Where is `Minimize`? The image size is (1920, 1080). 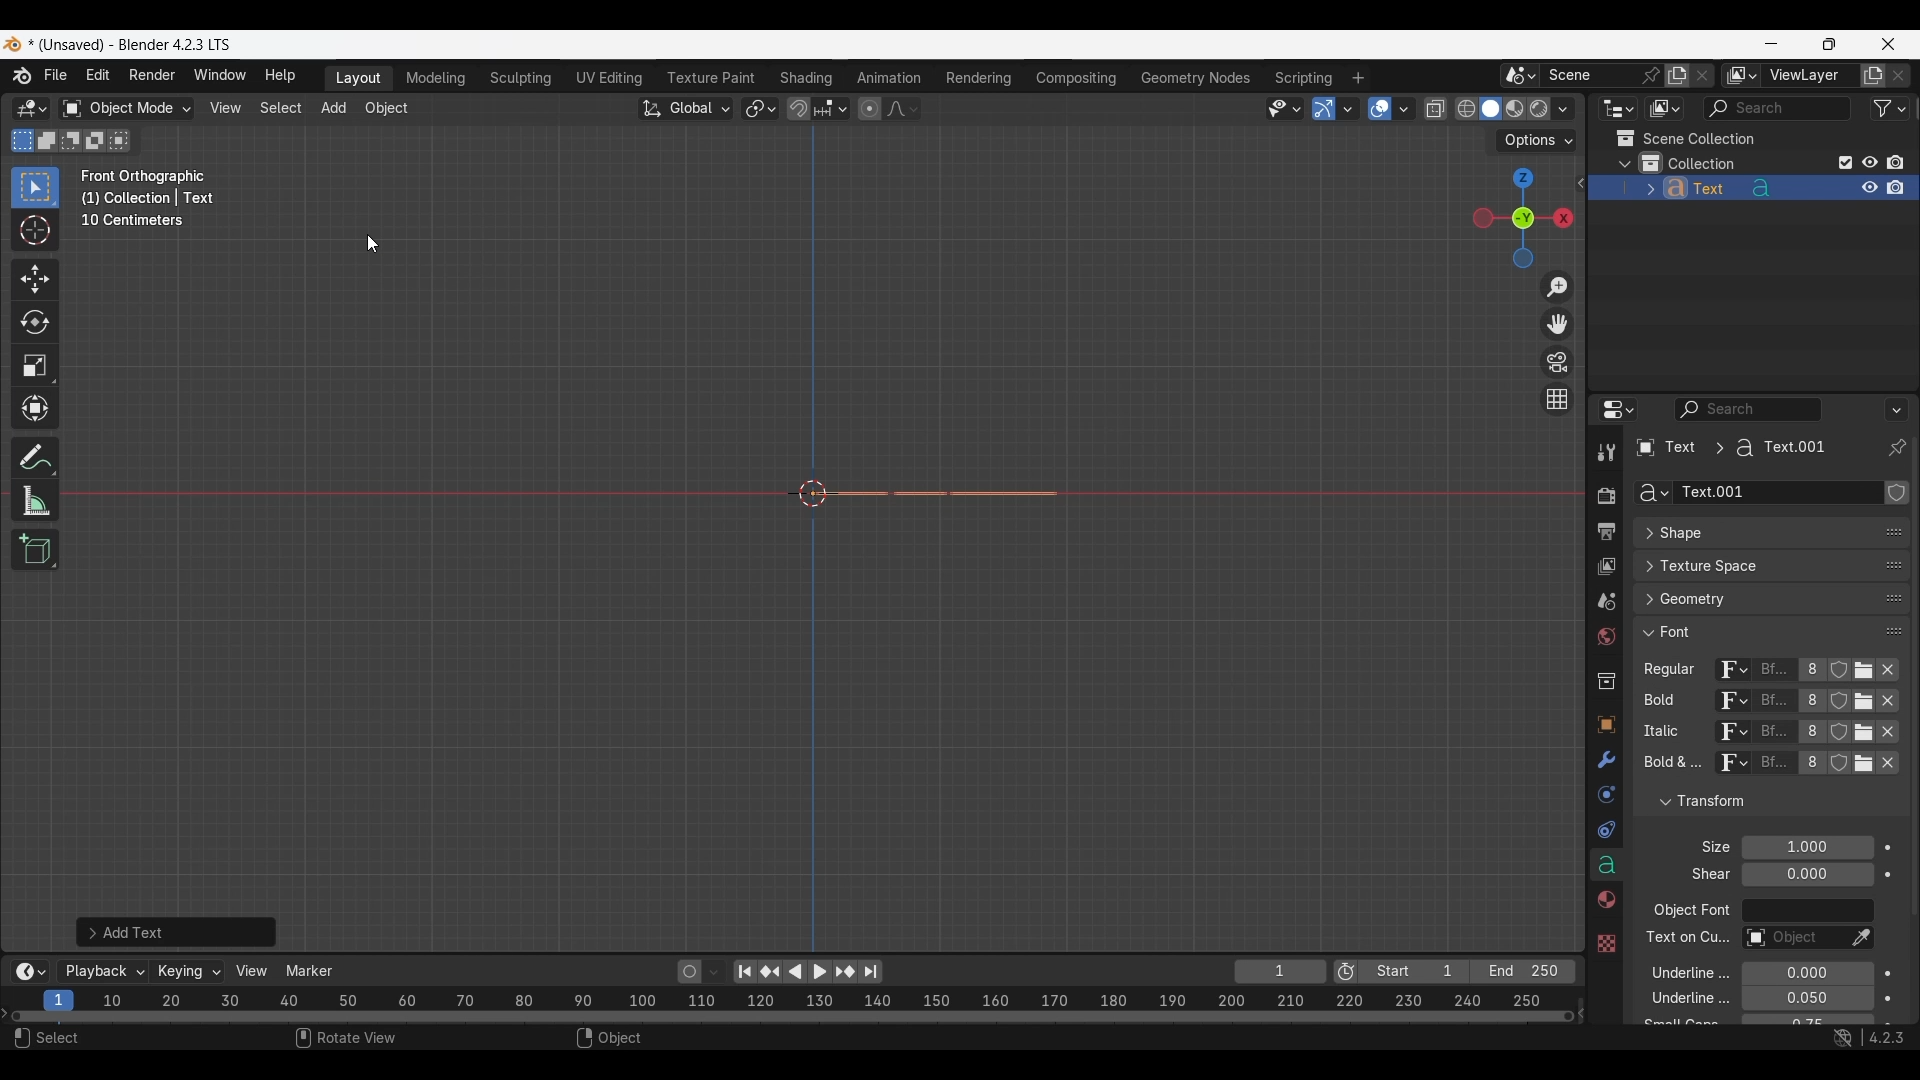 Minimize is located at coordinates (1772, 43).